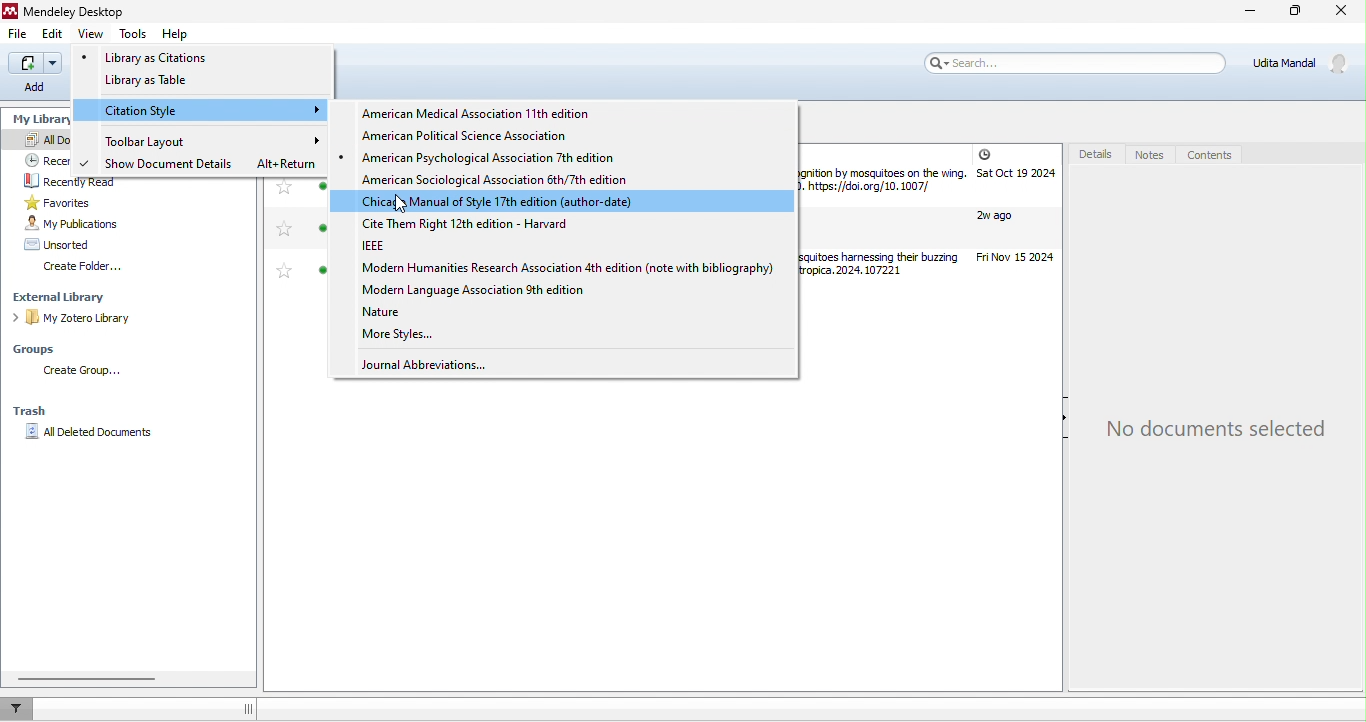 This screenshot has width=1366, height=722. What do you see at coordinates (147, 81) in the screenshot?
I see `library as table` at bounding box center [147, 81].